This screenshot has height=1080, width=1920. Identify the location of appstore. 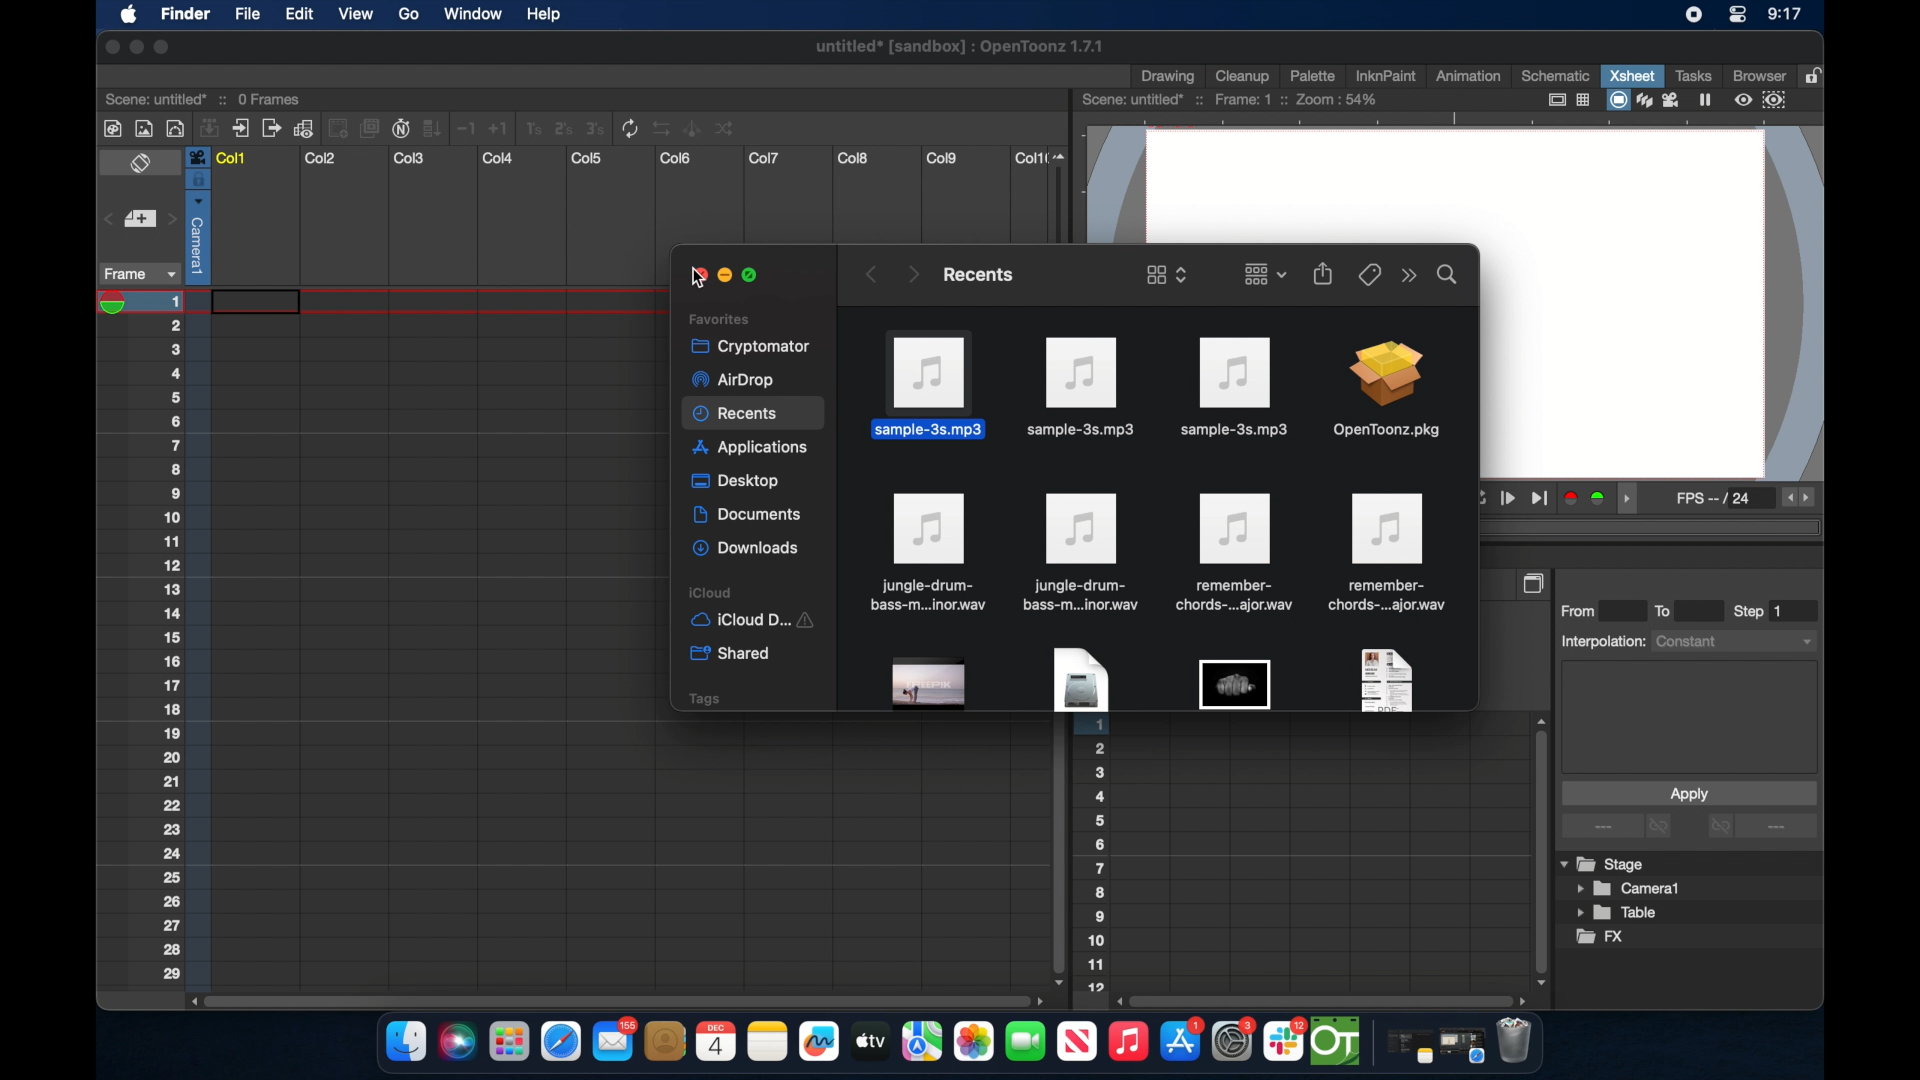
(1182, 1042).